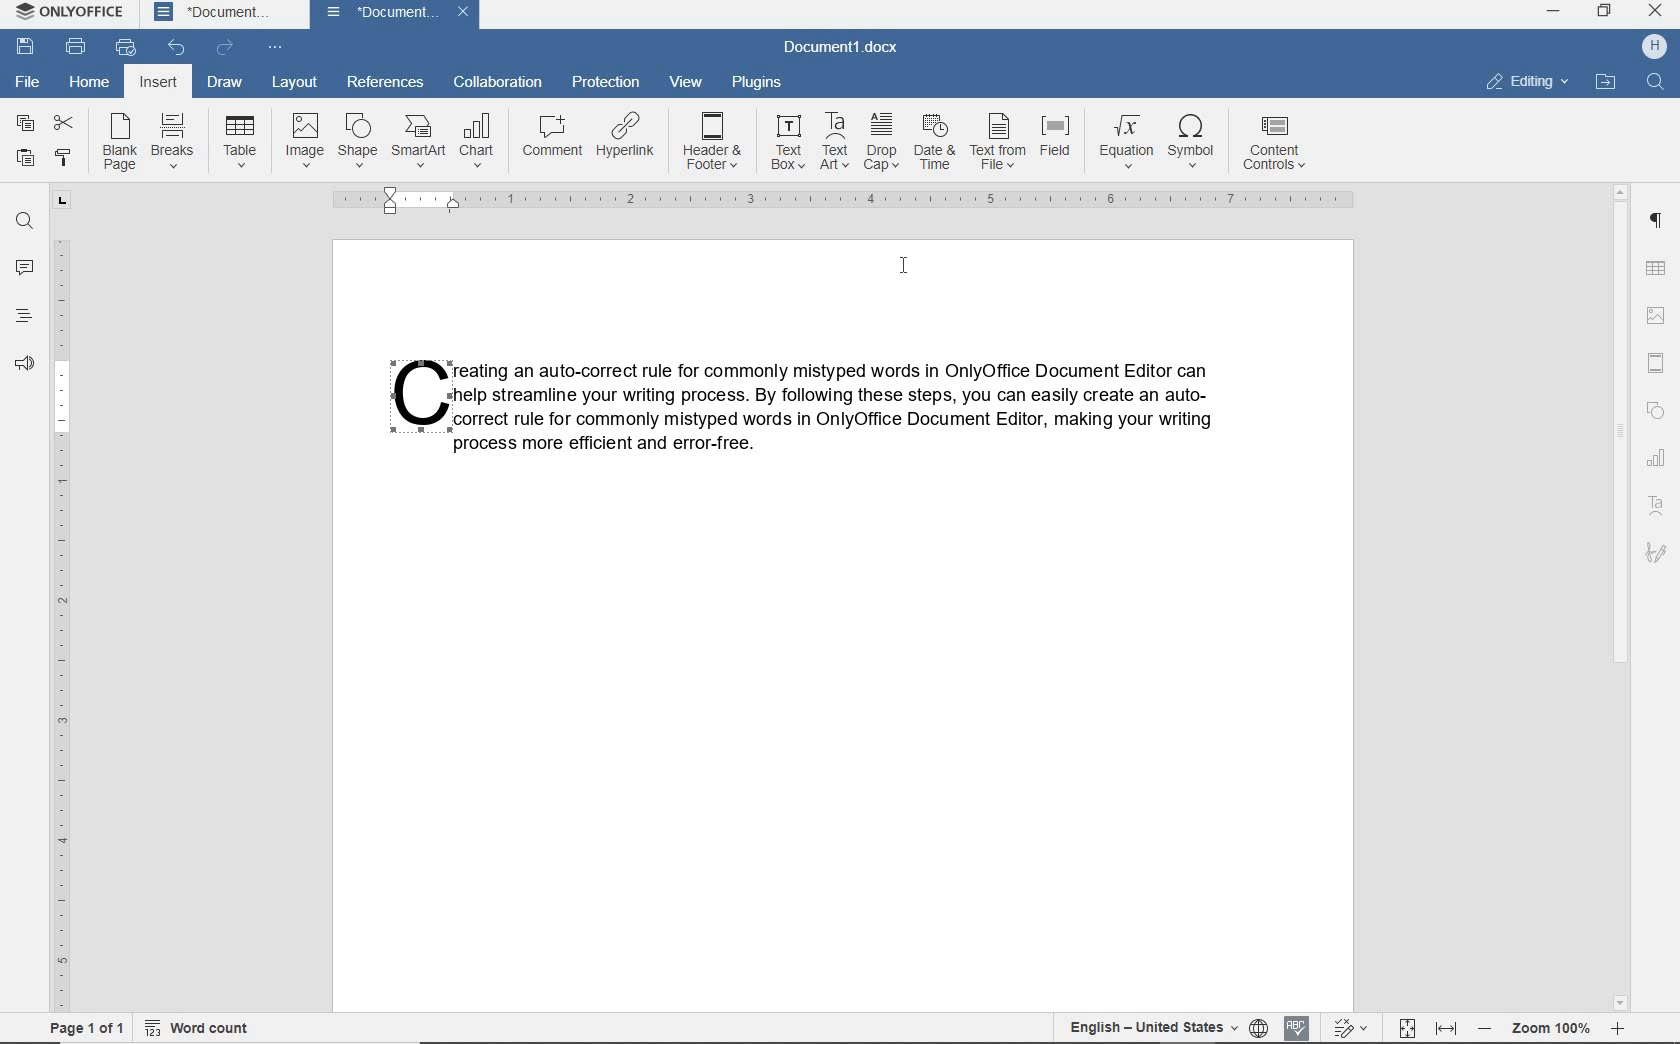  What do you see at coordinates (274, 46) in the screenshot?
I see `customize quick access toolbar` at bounding box center [274, 46].